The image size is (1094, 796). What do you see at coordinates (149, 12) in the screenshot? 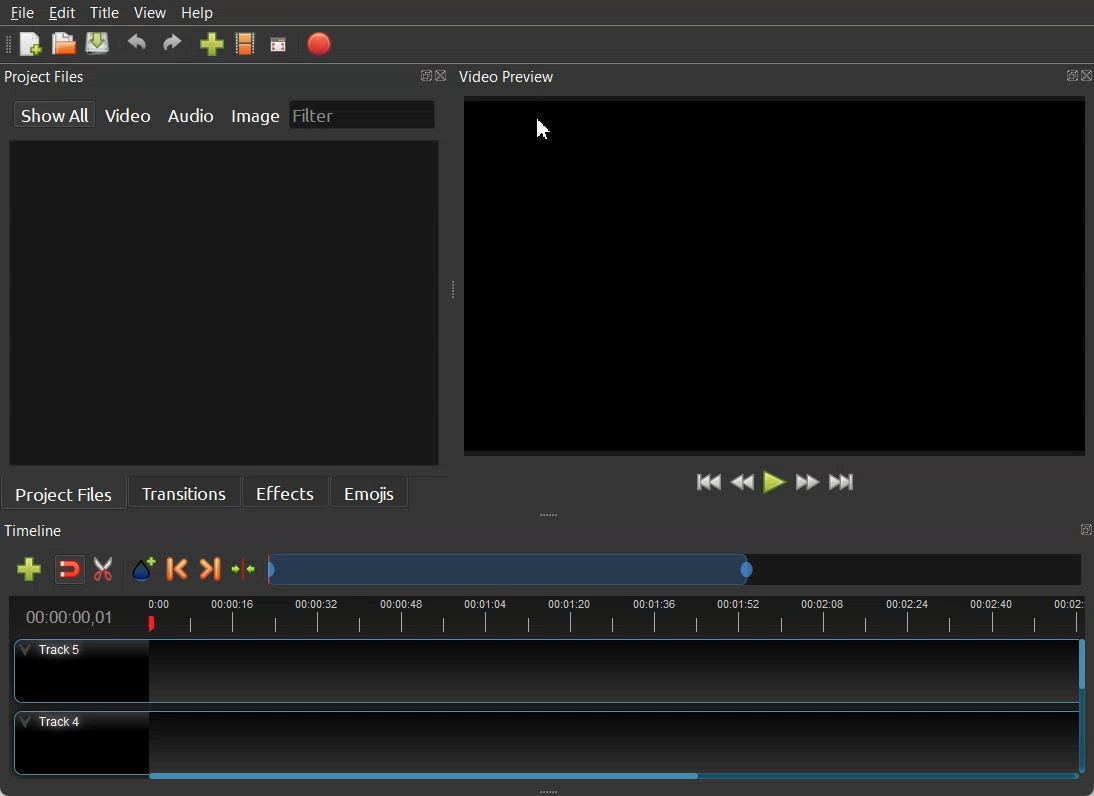
I see `View` at bounding box center [149, 12].